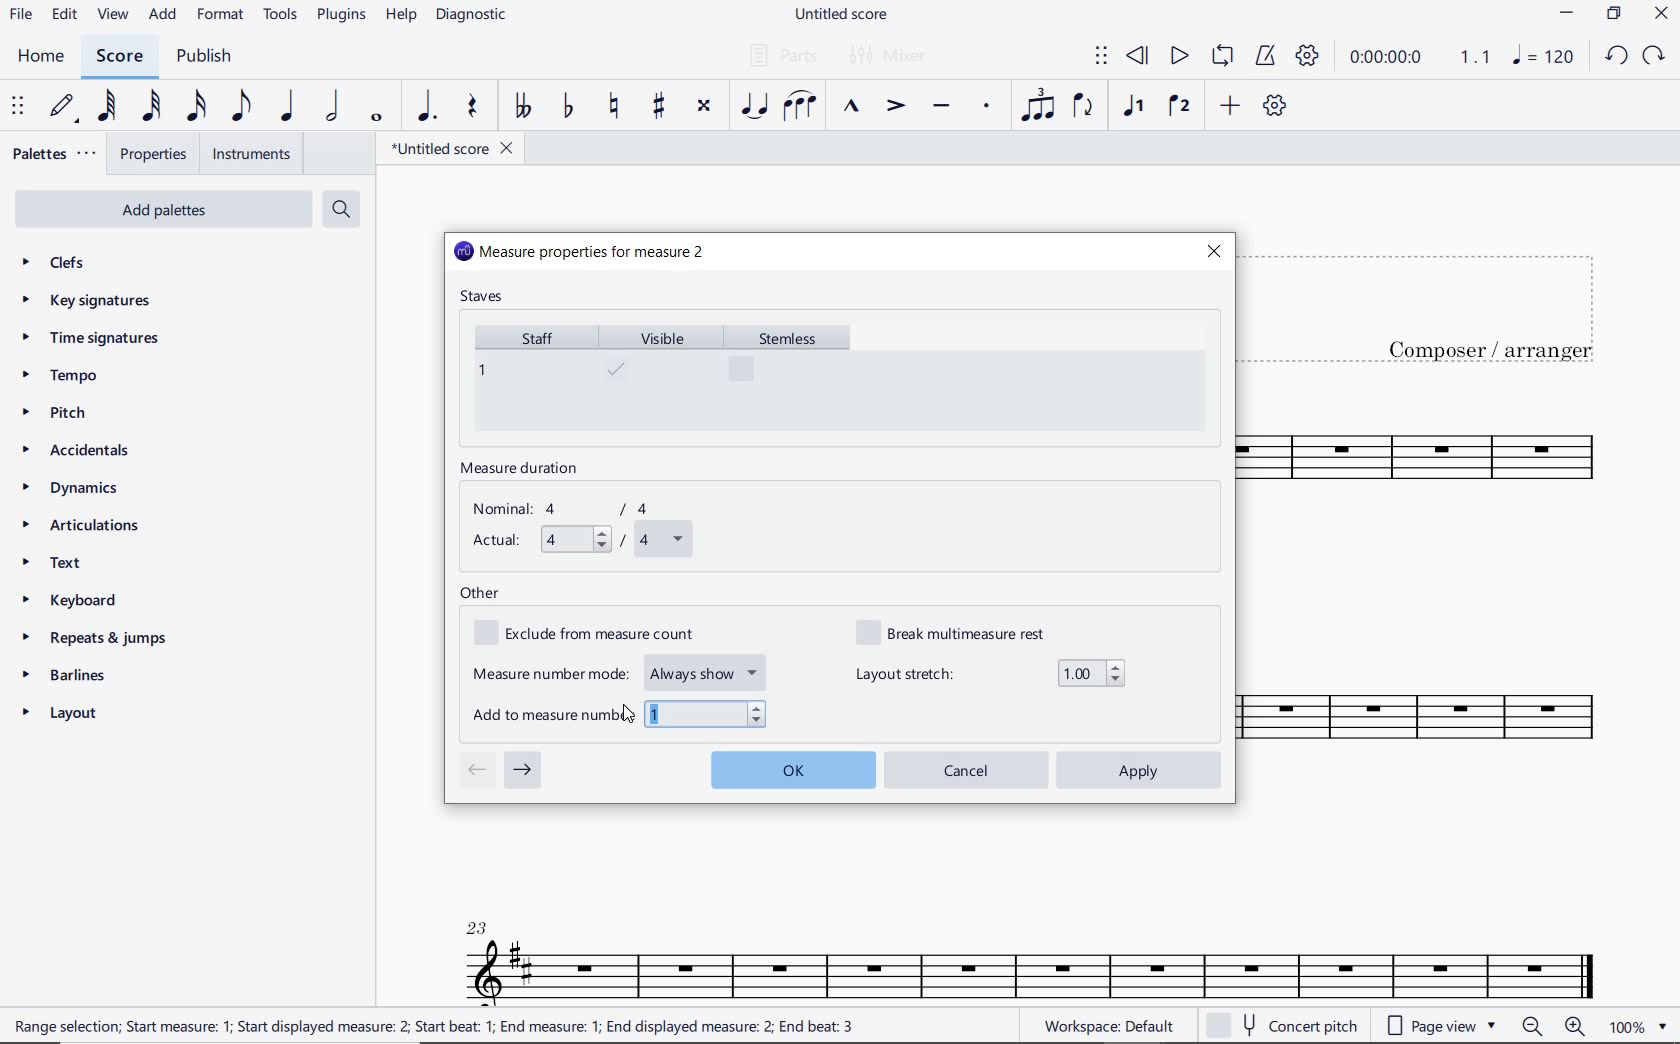  What do you see at coordinates (73, 412) in the screenshot?
I see `PITCH` at bounding box center [73, 412].